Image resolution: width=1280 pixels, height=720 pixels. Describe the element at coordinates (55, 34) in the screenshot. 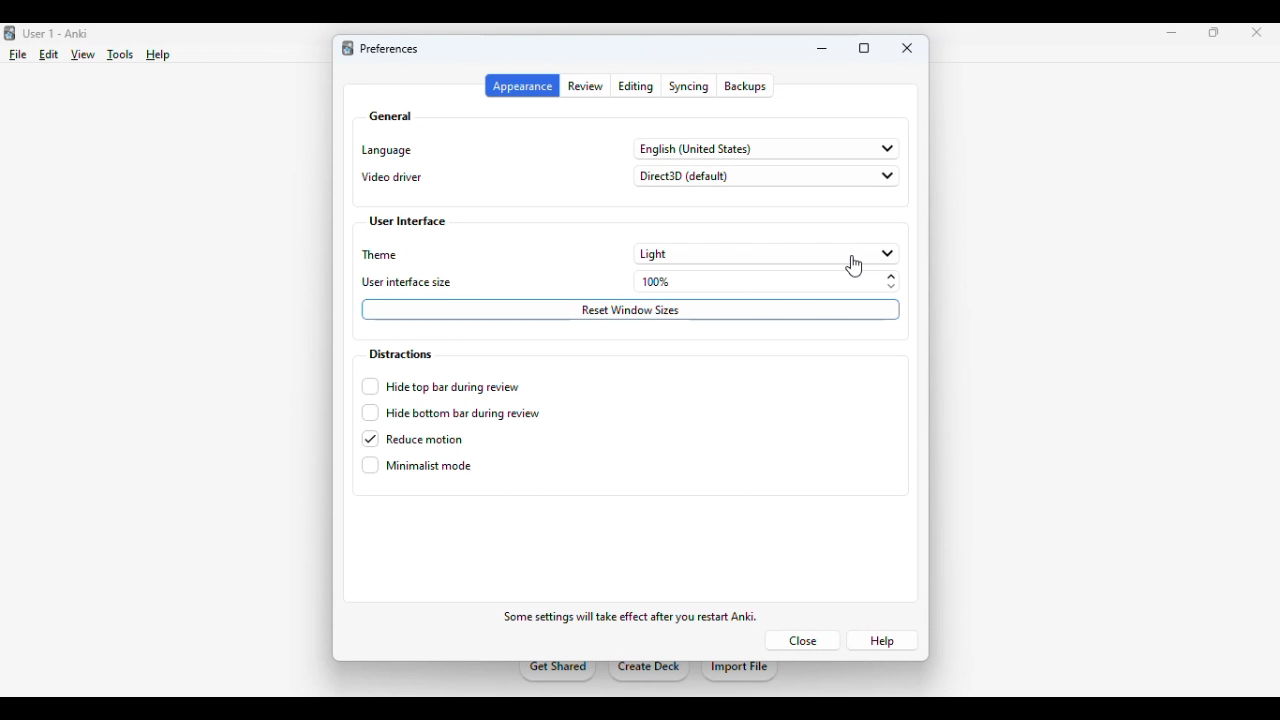

I see `Use 1 - Anki` at that location.